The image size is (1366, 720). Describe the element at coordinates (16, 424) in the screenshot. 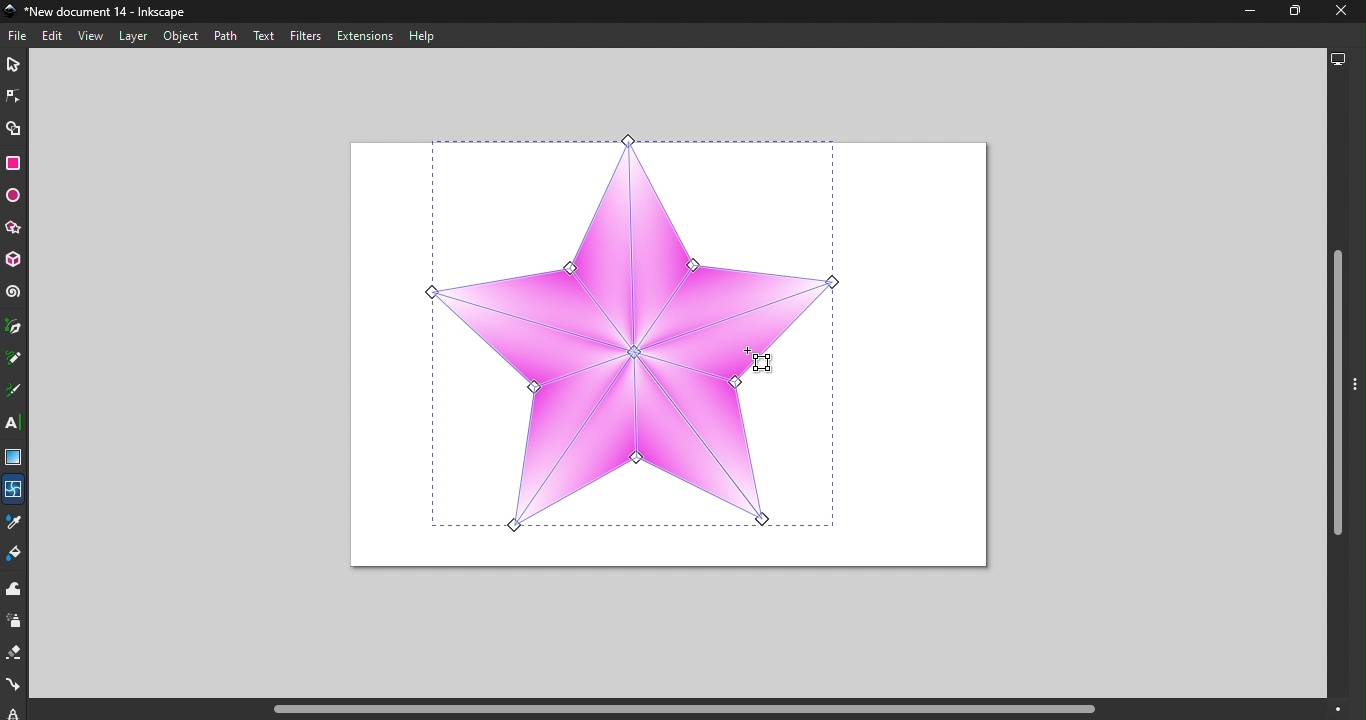

I see `Text tool` at that location.